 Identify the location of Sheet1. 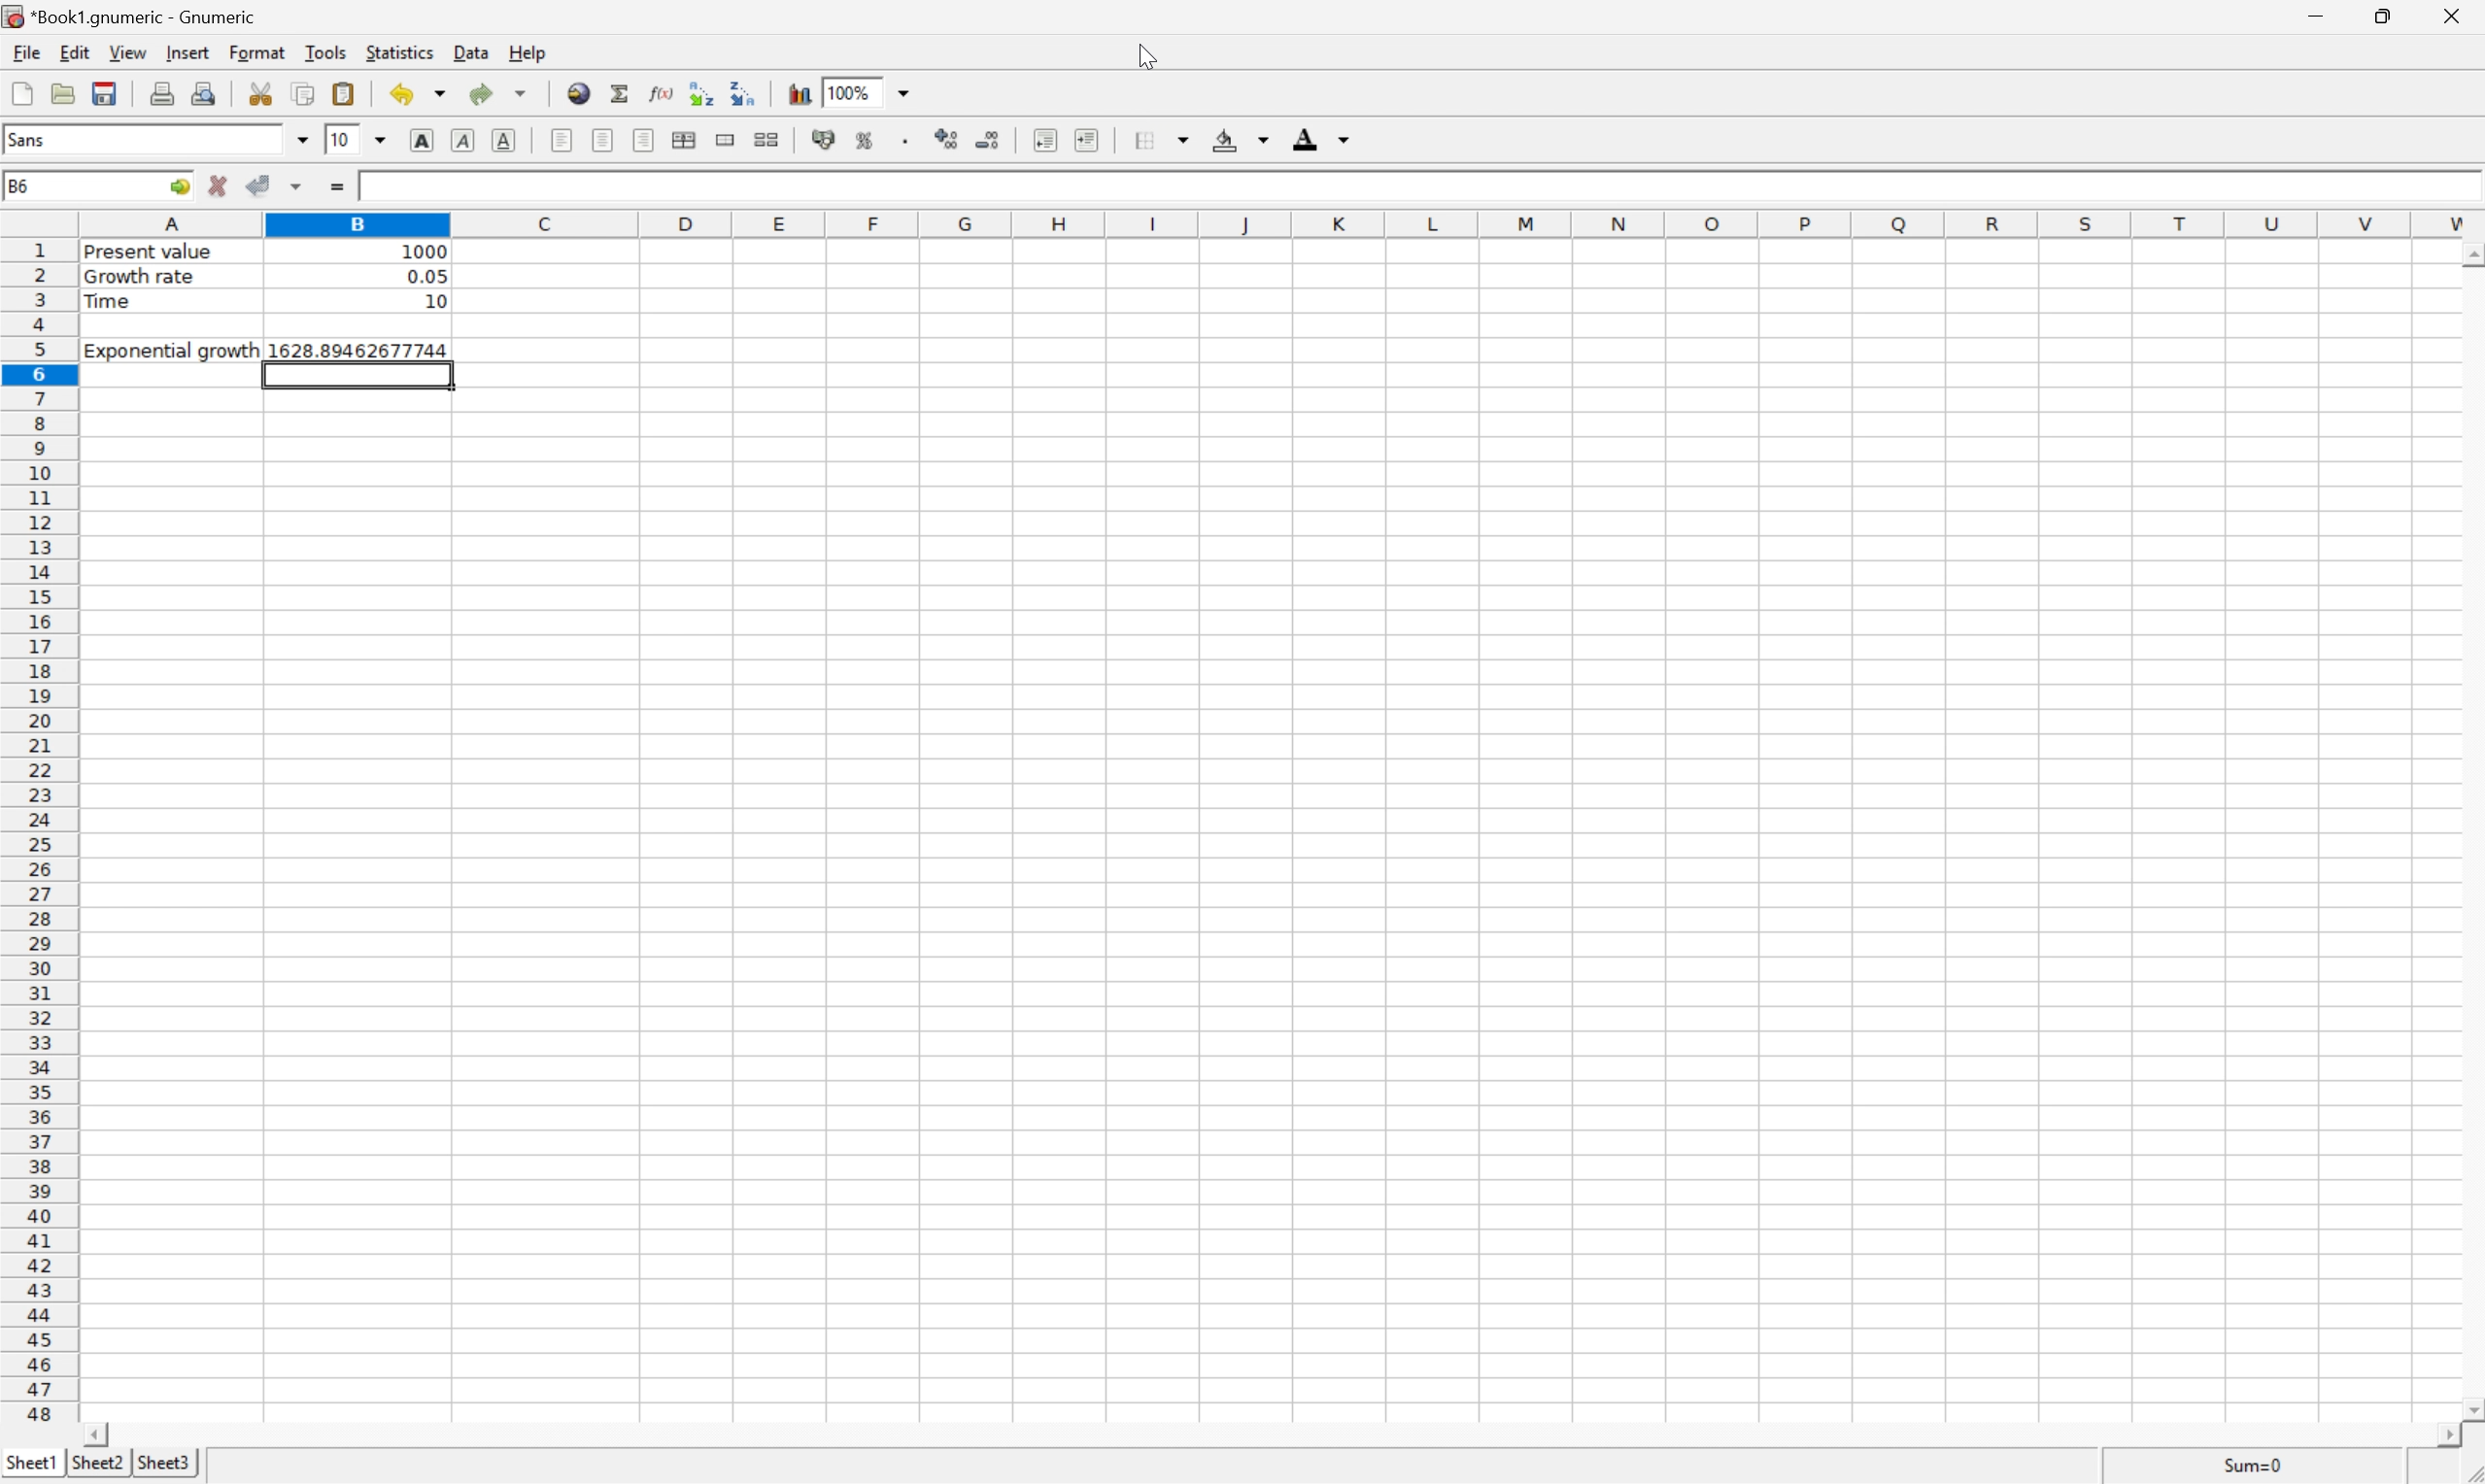
(33, 1466).